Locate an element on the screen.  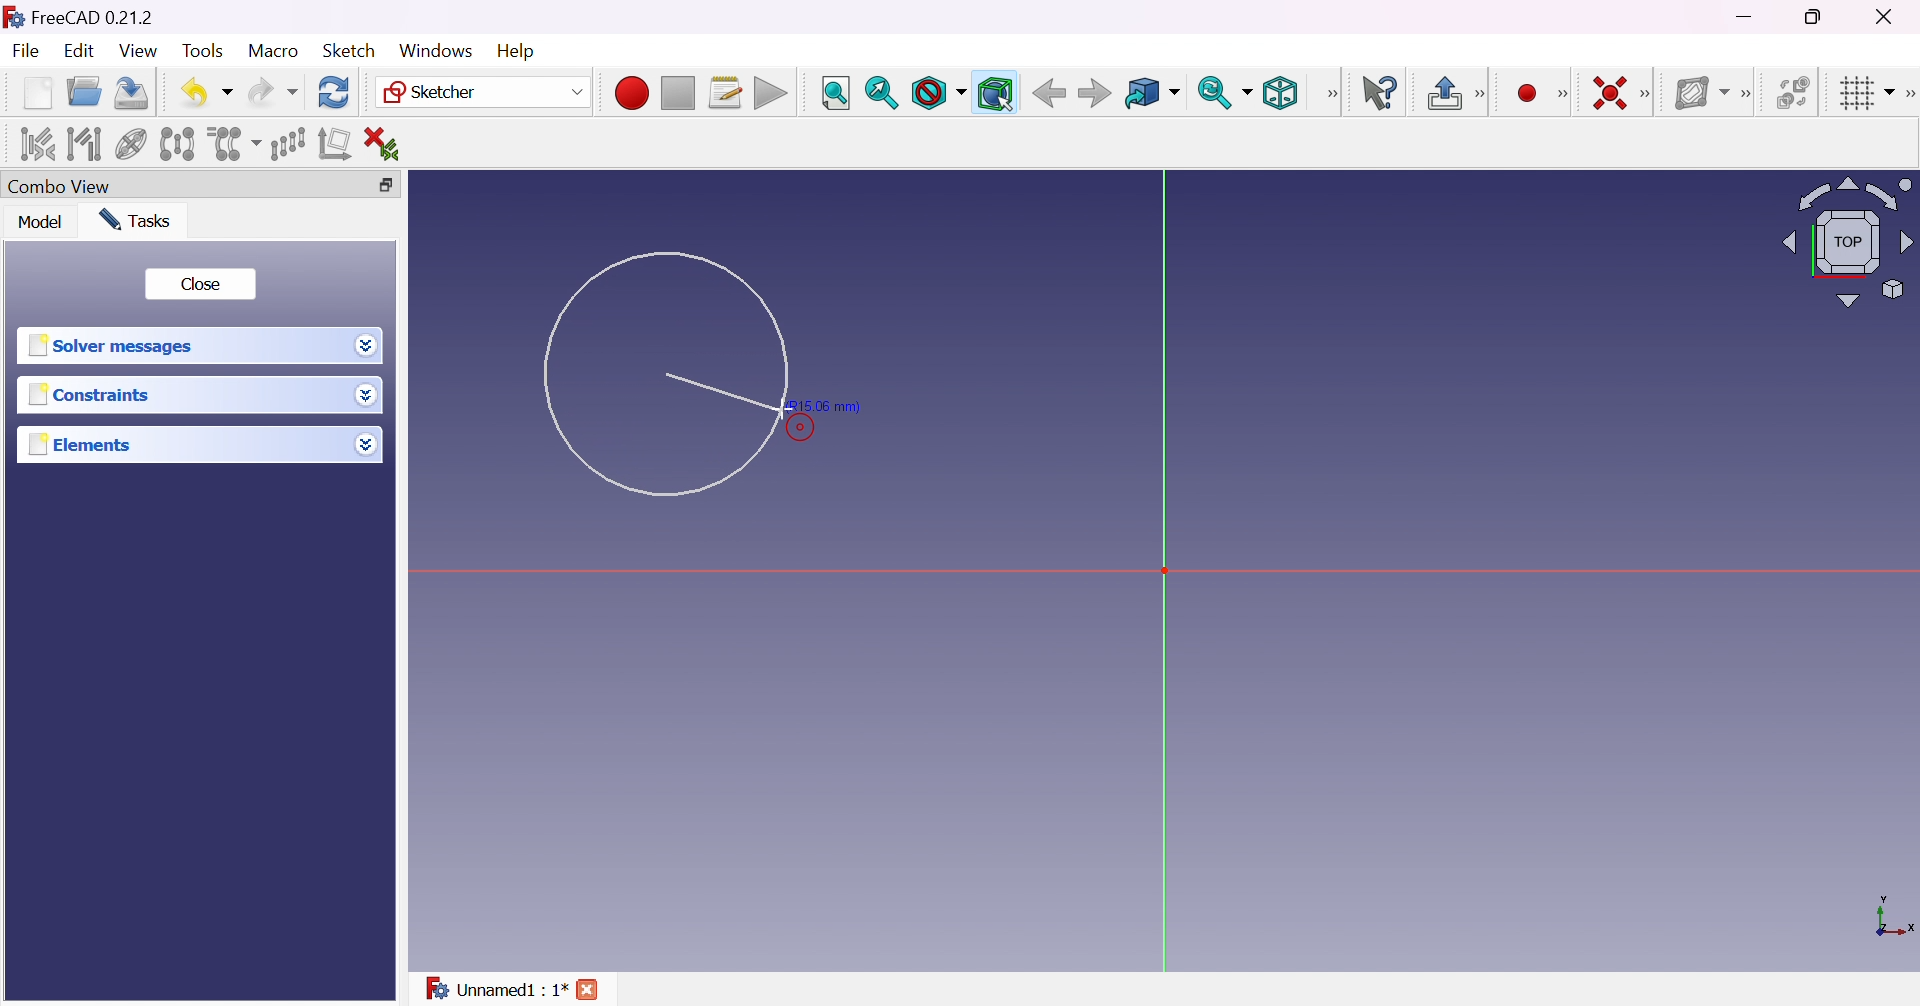
x, y axis is located at coordinates (1892, 918).